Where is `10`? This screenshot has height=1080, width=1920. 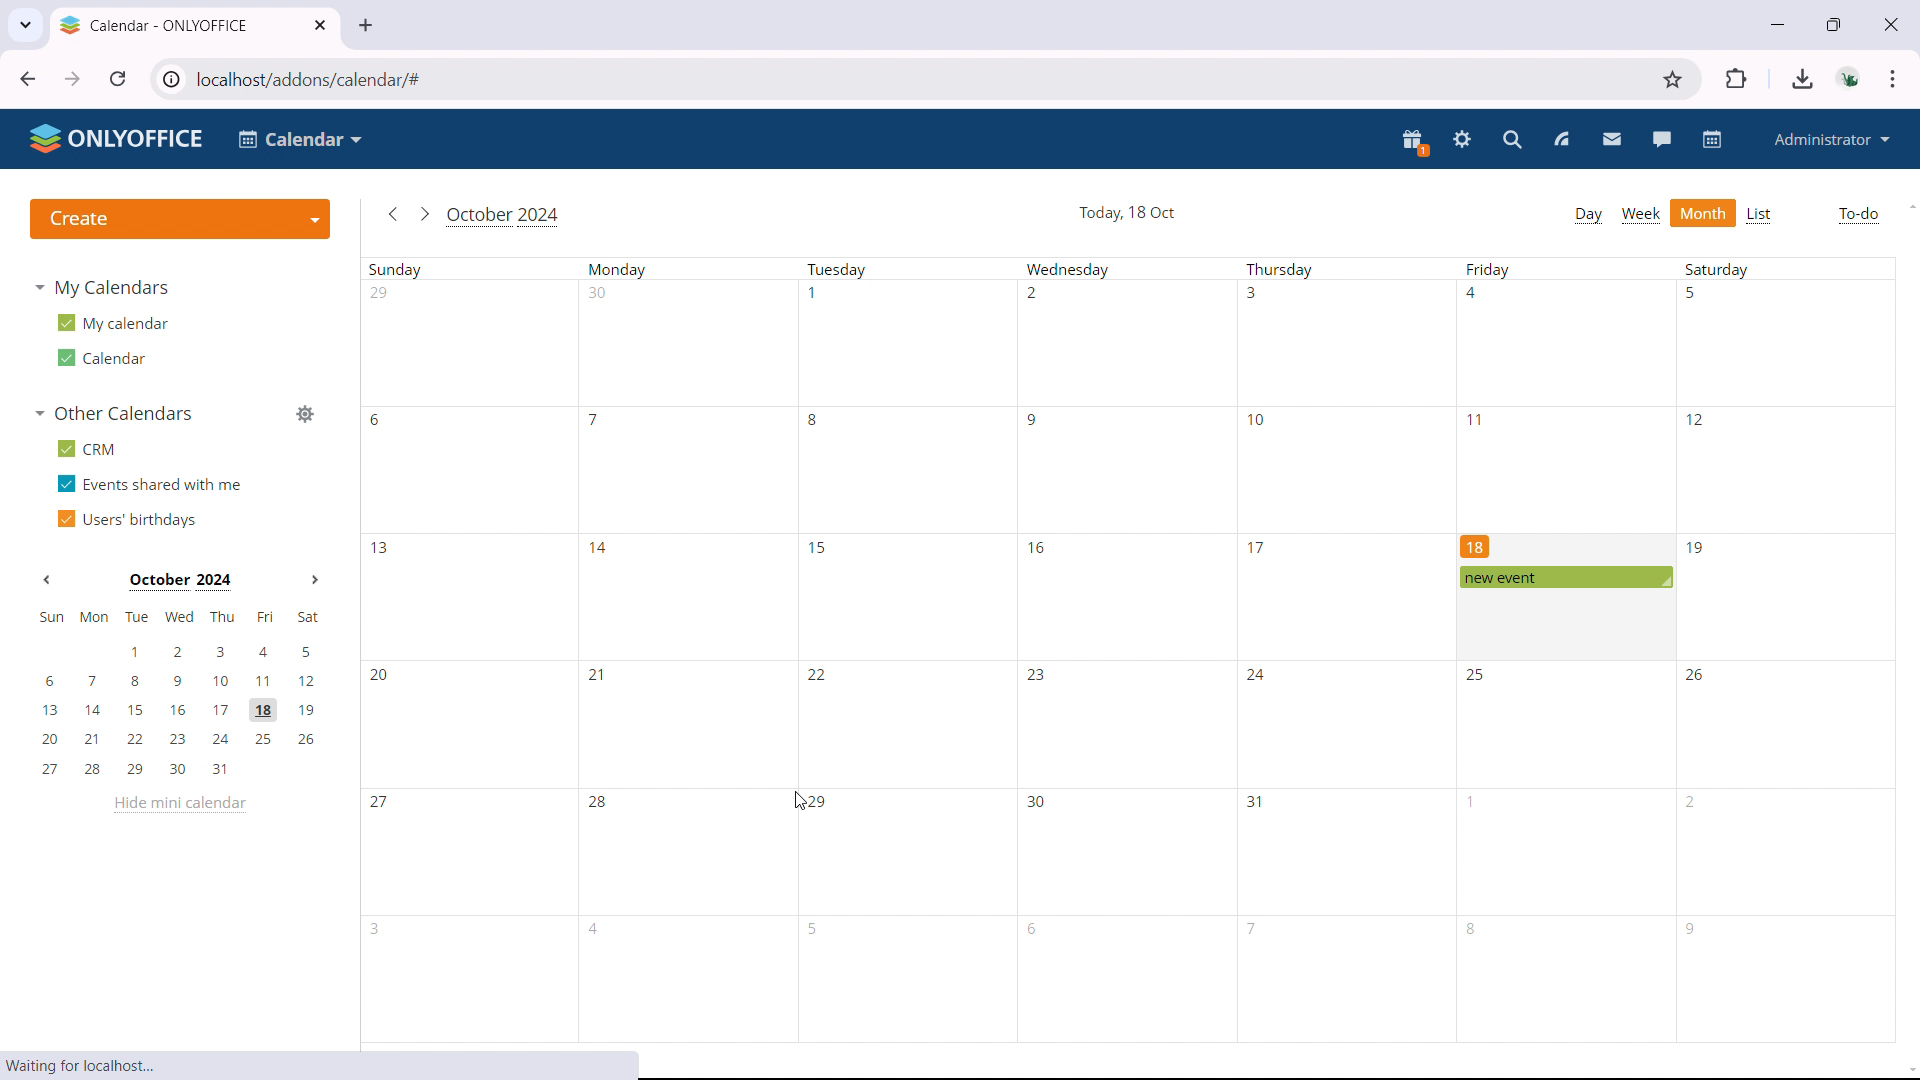
10 is located at coordinates (1259, 420).